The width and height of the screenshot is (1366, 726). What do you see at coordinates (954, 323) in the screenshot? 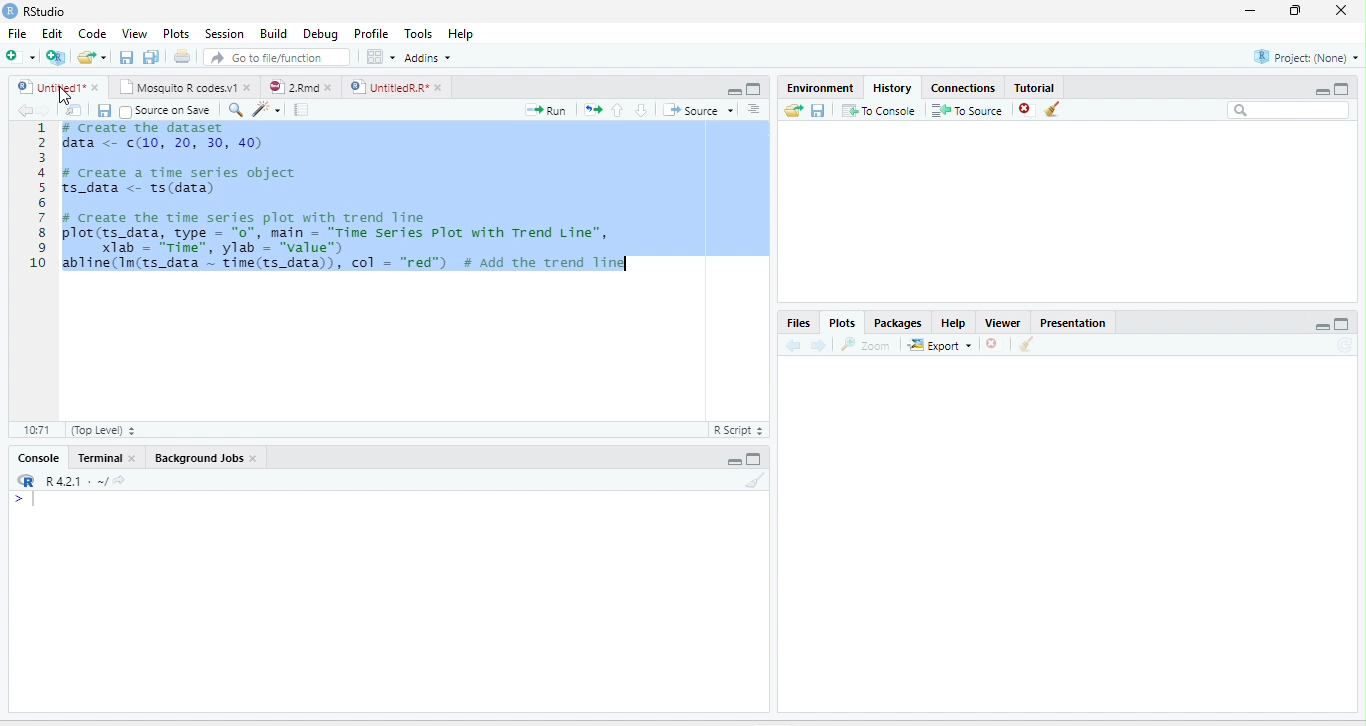
I see `Help` at bounding box center [954, 323].